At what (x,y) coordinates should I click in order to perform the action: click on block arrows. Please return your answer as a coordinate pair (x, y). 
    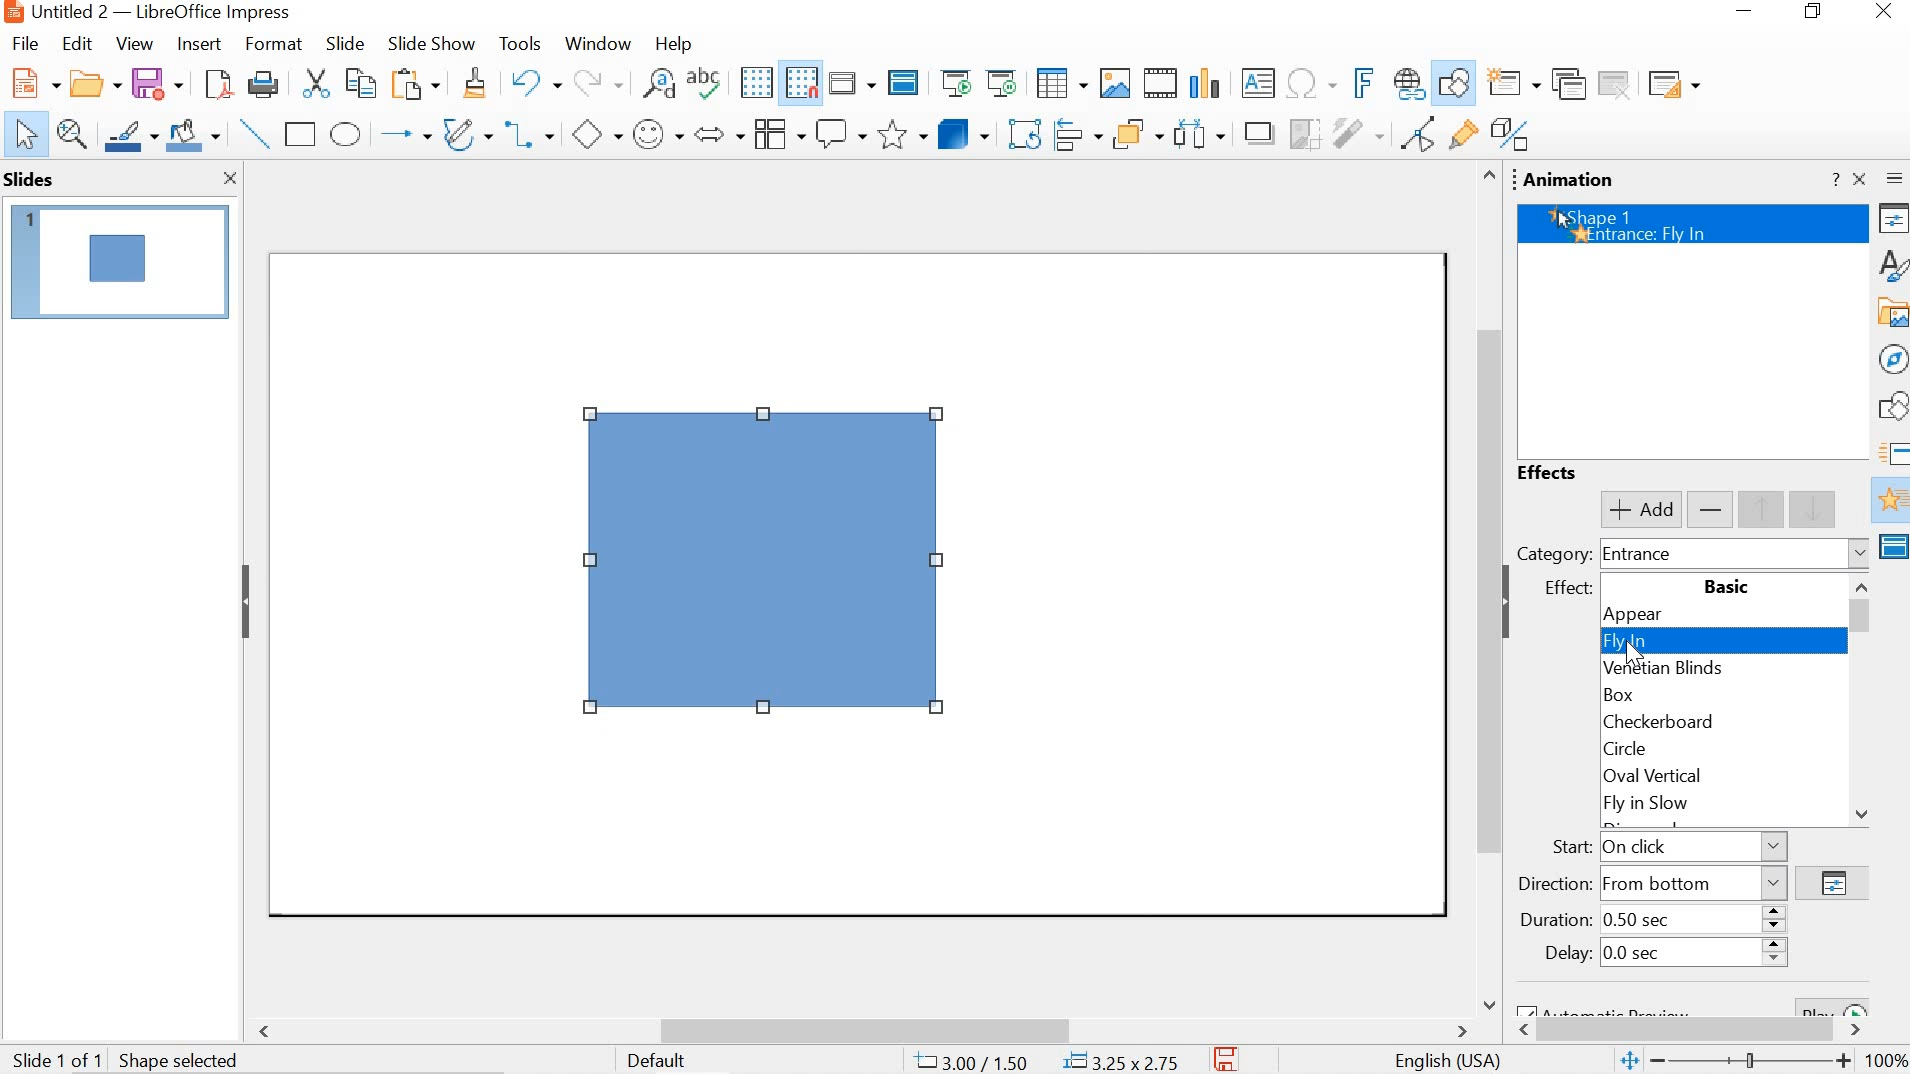
    Looking at the image, I should click on (720, 133).